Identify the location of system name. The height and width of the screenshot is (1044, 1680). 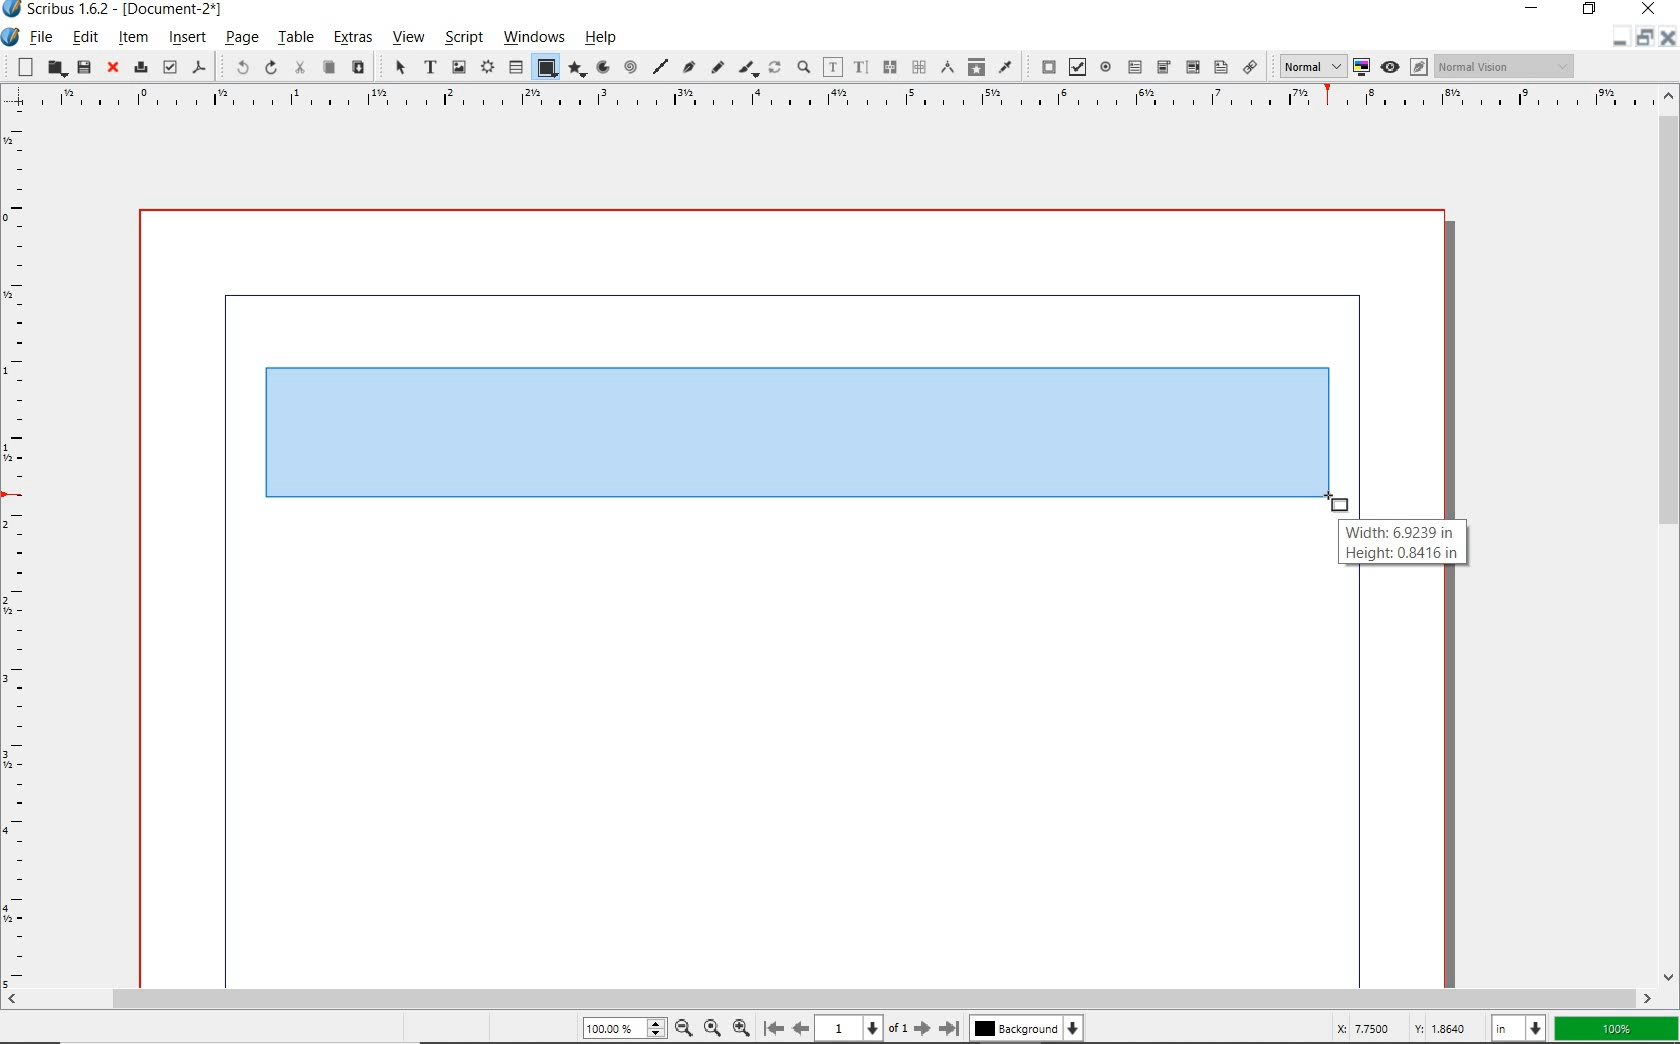
(115, 9).